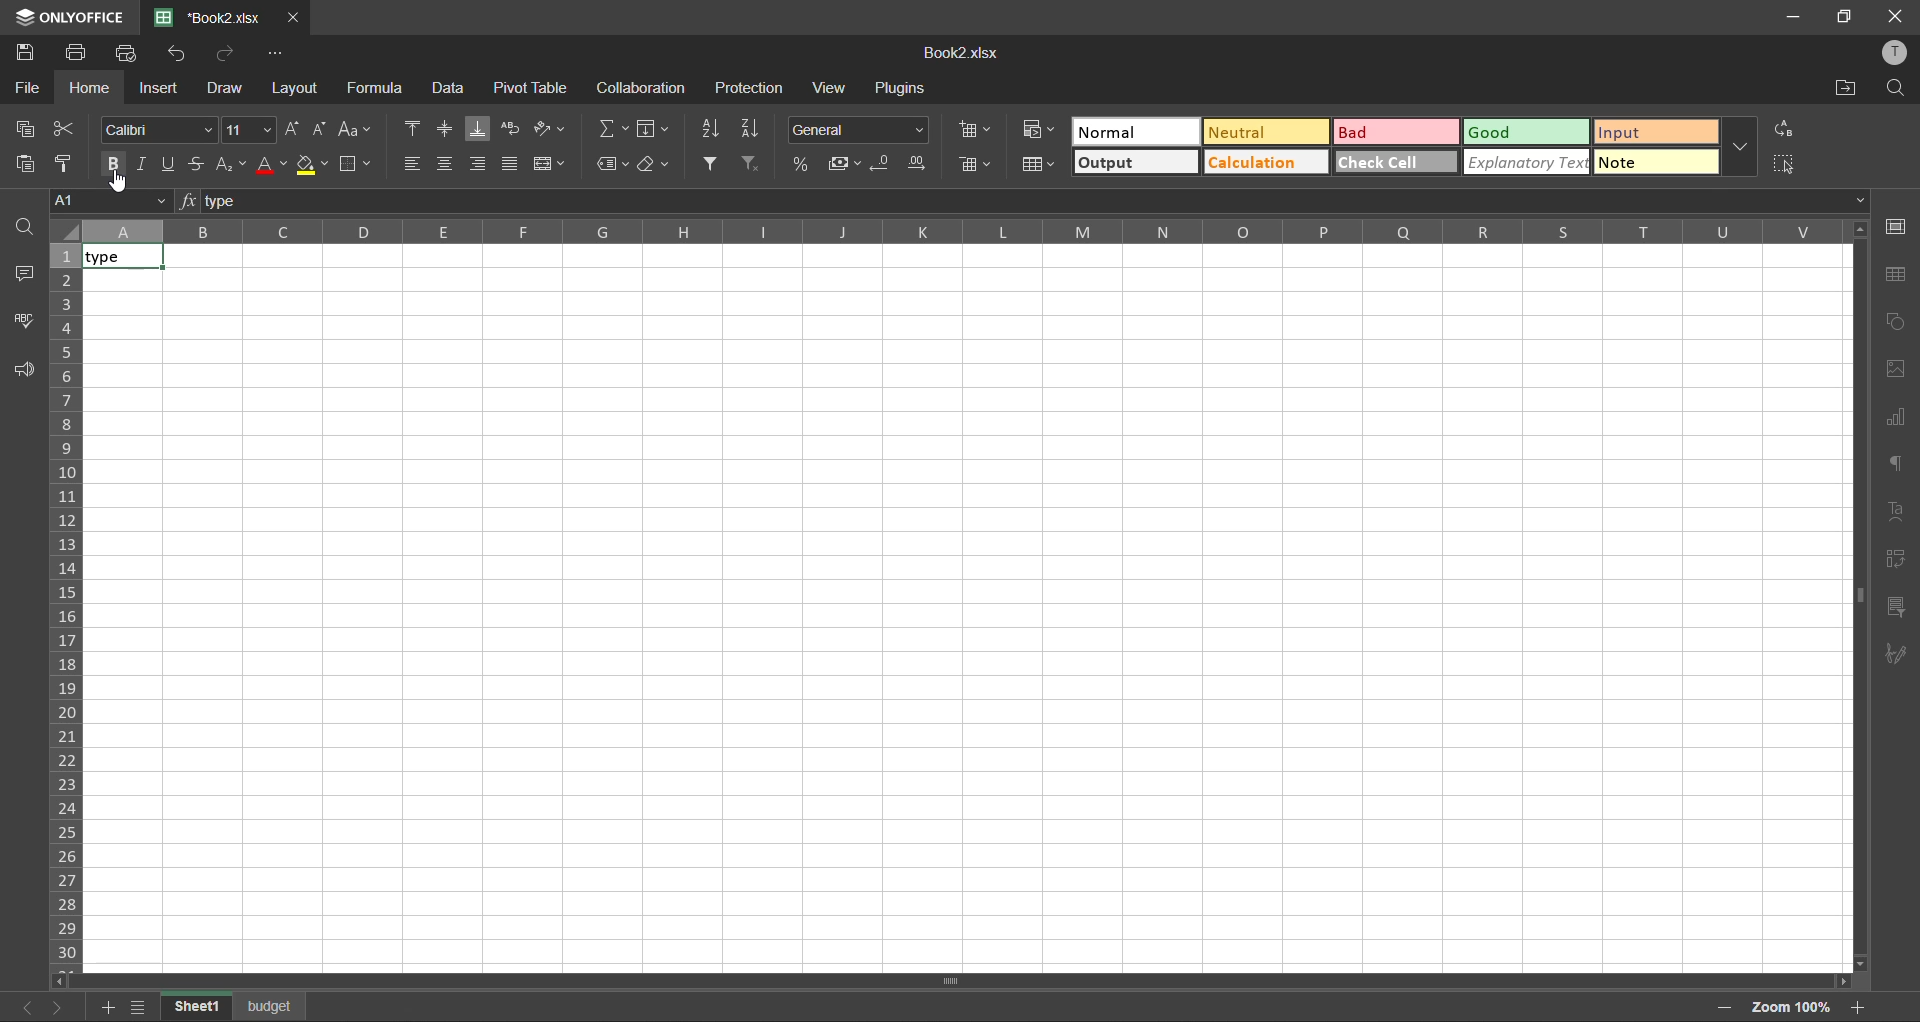 This screenshot has width=1920, height=1022. What do you see at coordinates (20, 1005) in the screenshot?
I see `previous` at bounding box center [20, 1005].